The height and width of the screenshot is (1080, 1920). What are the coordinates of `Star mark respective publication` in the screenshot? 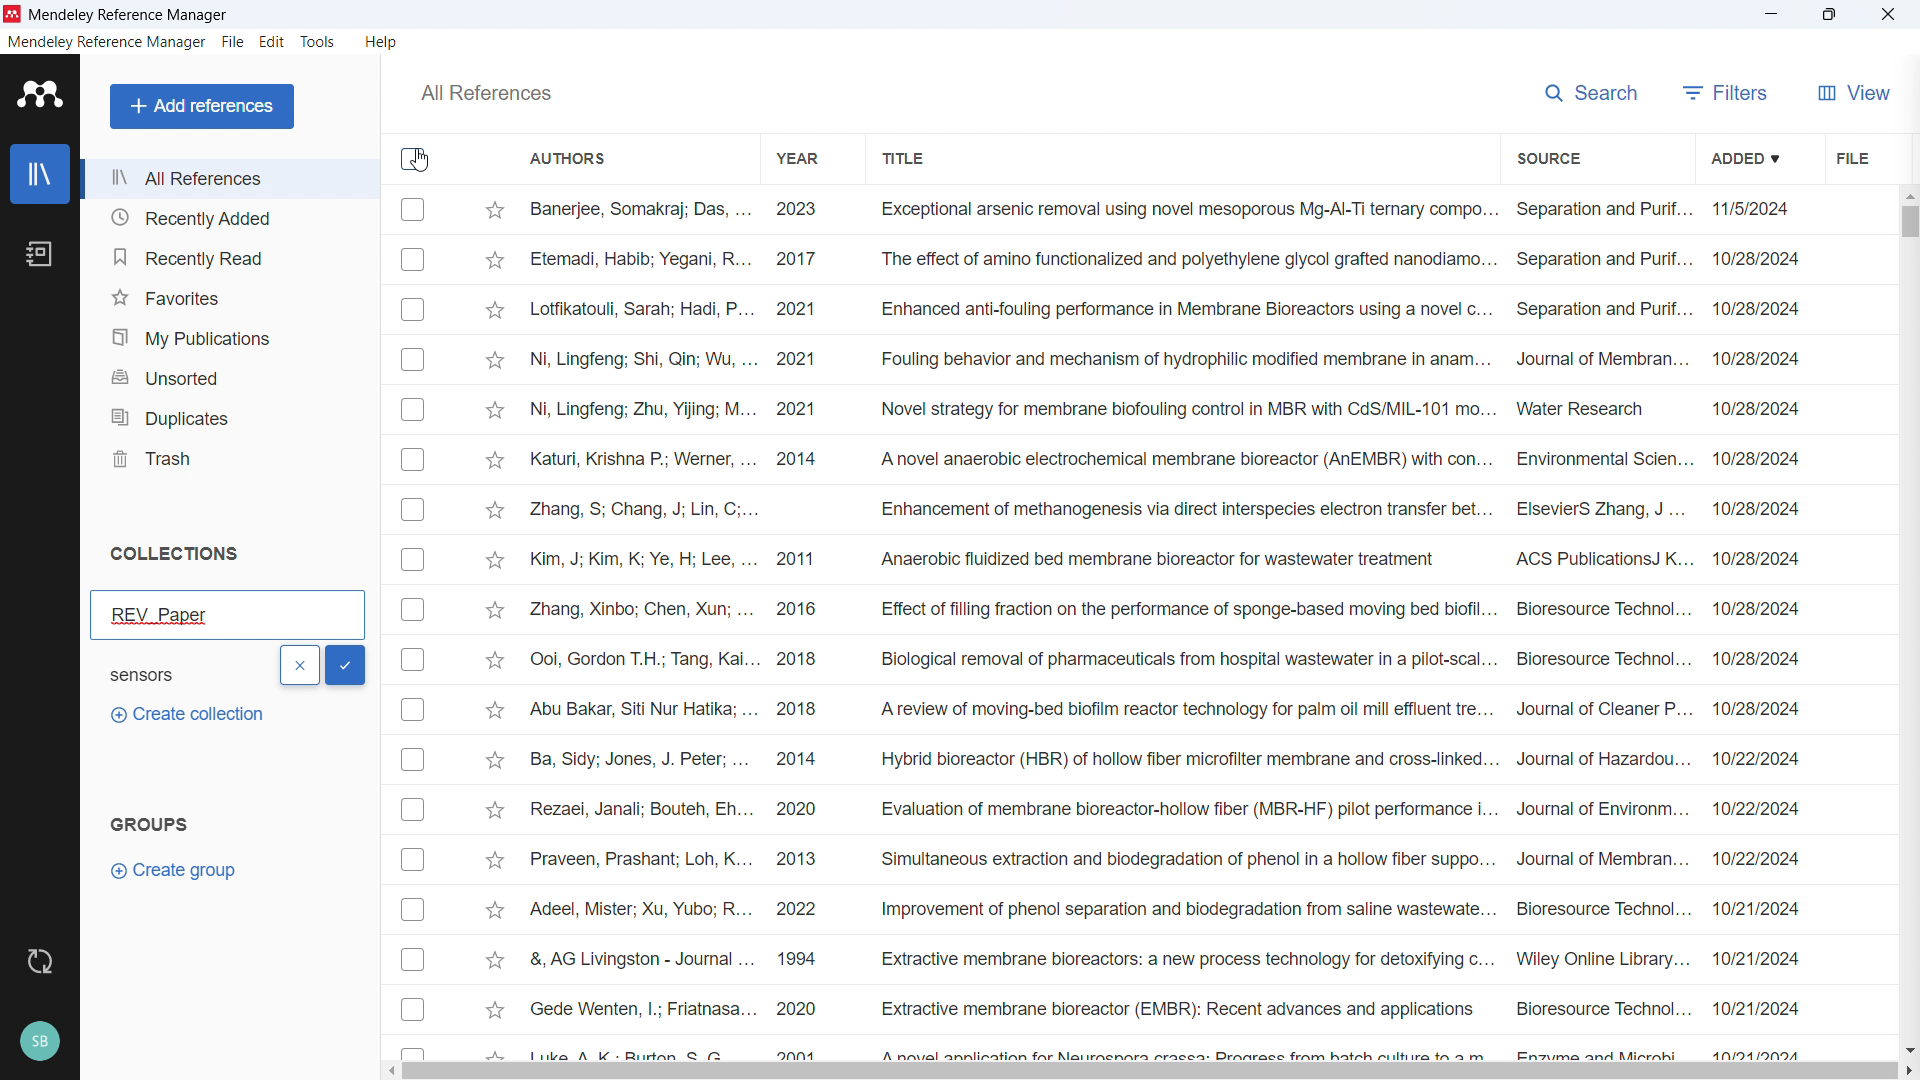 It's located at (496, 460).